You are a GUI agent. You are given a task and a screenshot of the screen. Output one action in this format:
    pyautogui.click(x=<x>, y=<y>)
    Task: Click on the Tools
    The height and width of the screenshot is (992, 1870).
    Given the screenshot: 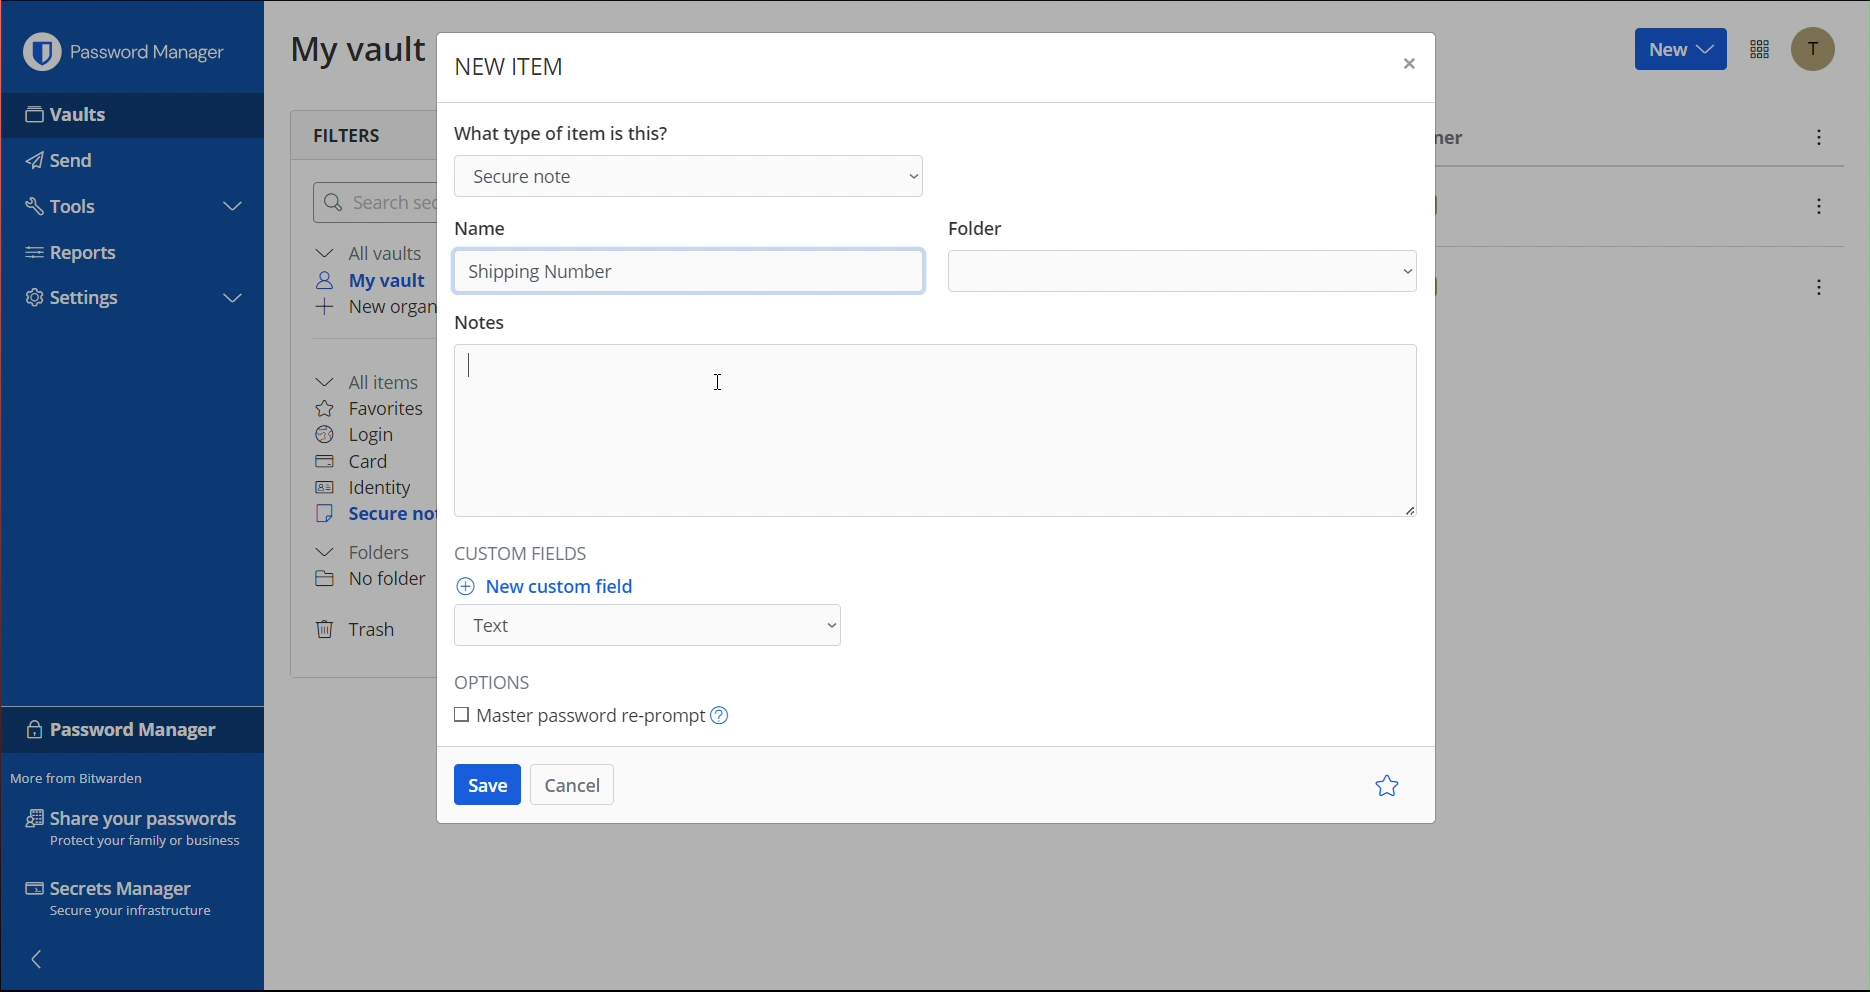 What is the action you would take?
    pyautogui.click(x=68, y=207)
    